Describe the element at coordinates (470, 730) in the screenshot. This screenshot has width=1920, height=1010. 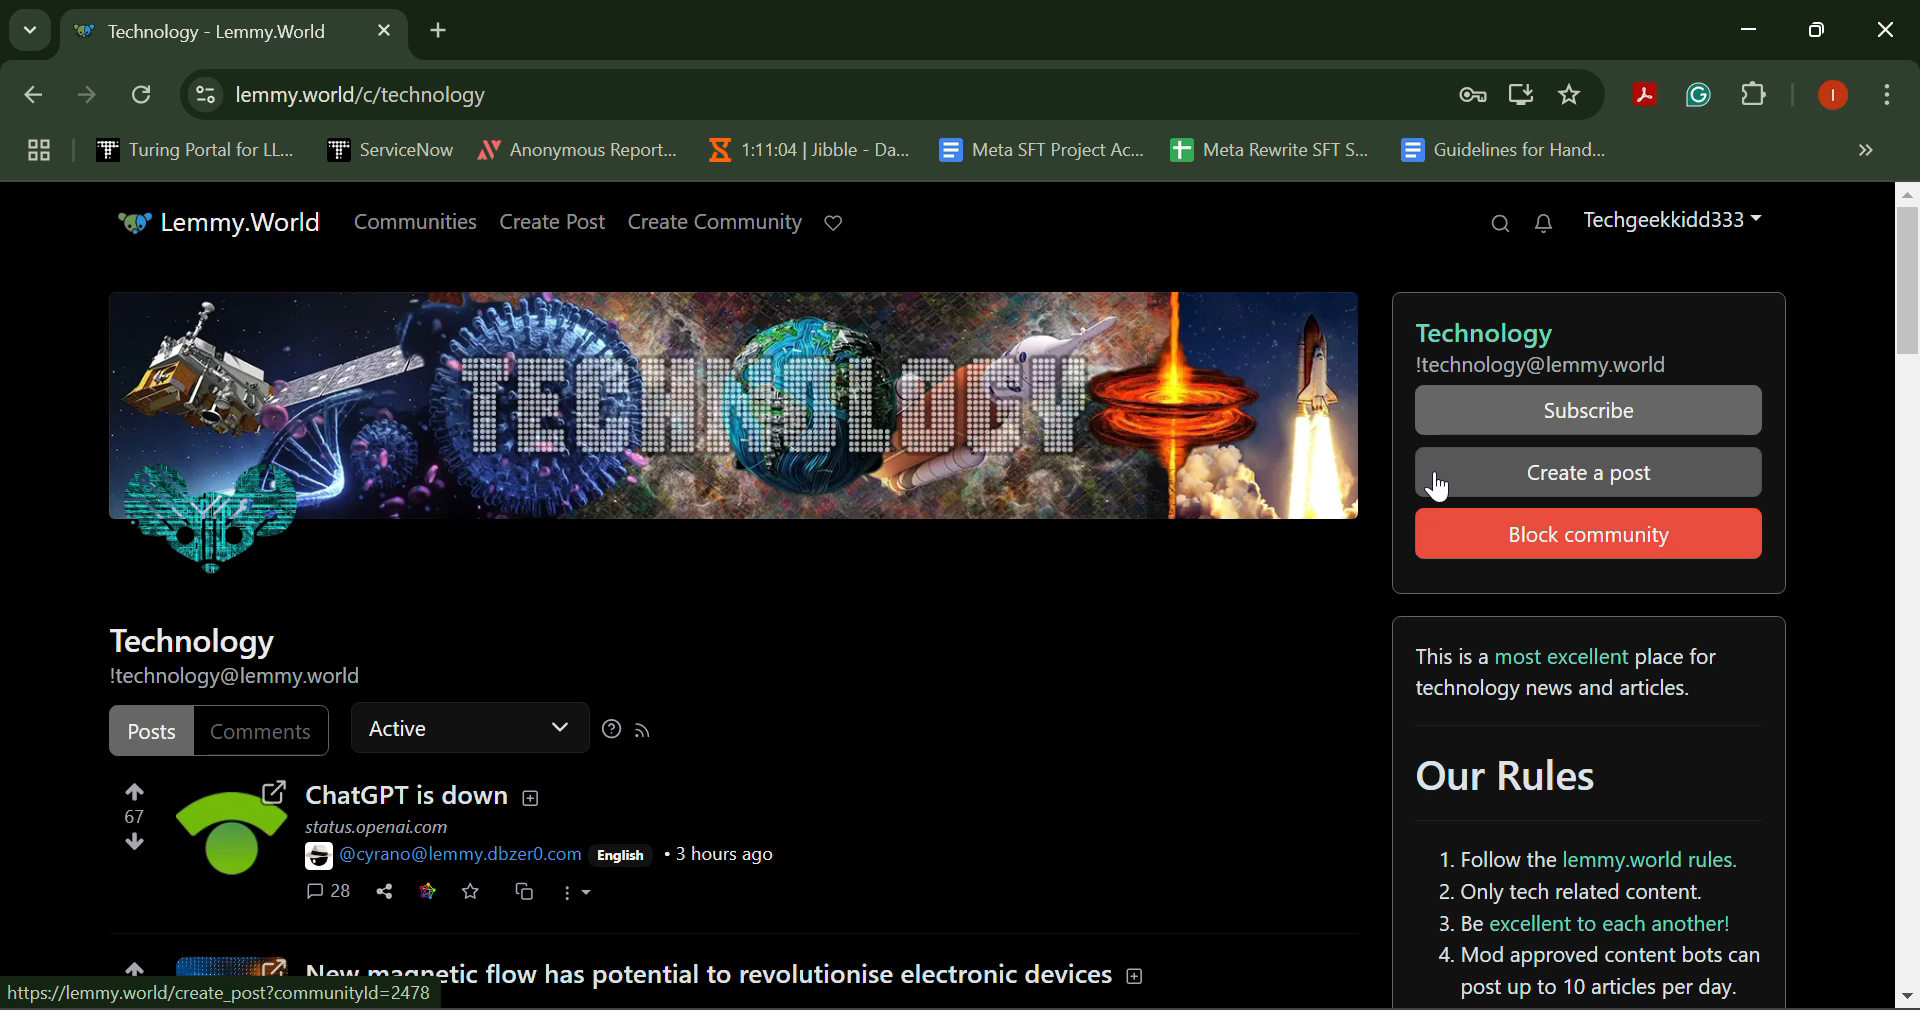
I see `Active Status Bar` at that location.